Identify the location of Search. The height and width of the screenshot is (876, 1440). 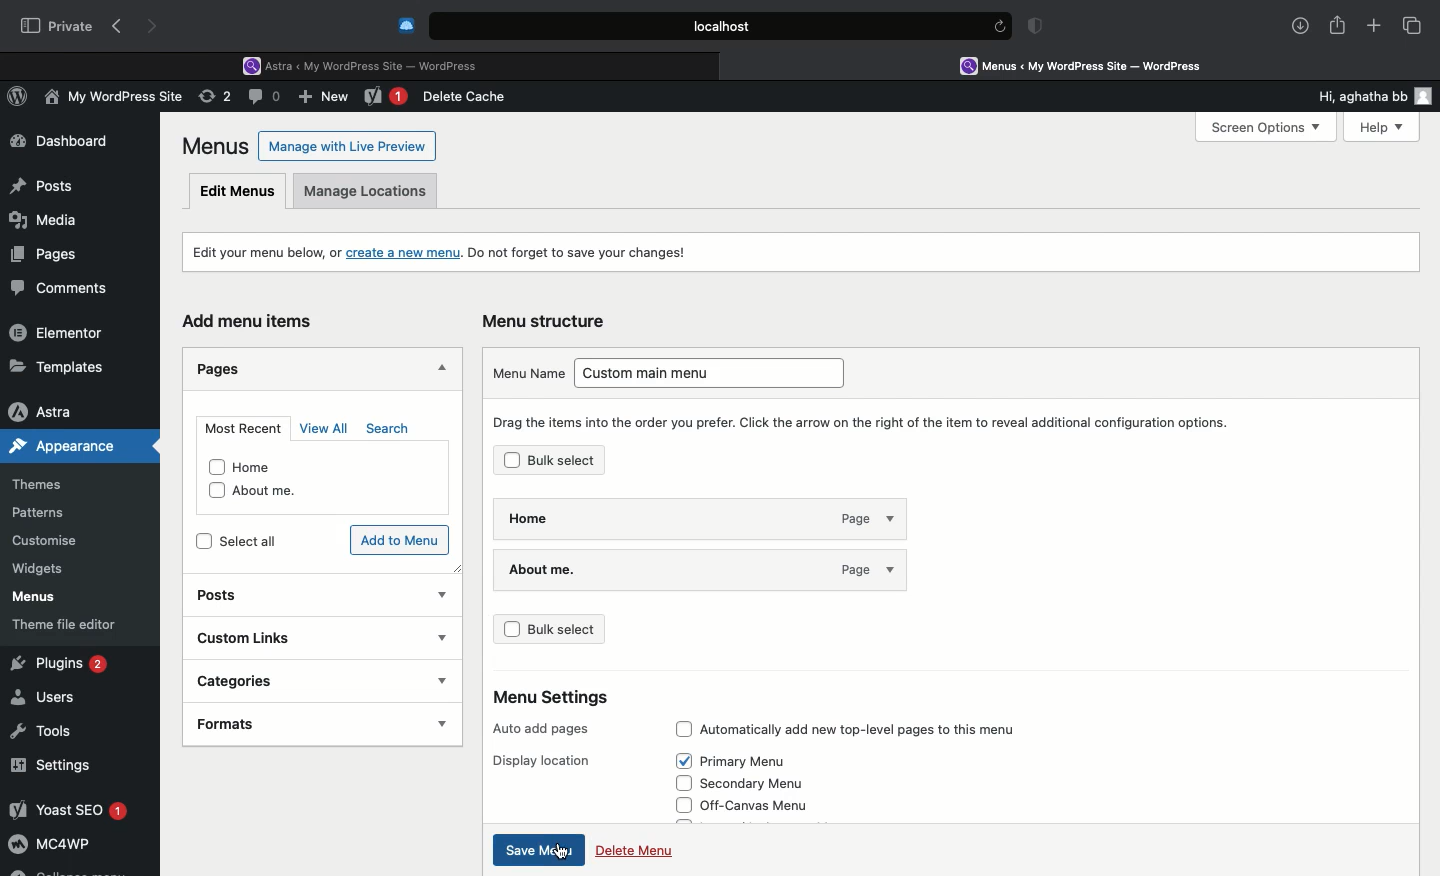
(391, 429).